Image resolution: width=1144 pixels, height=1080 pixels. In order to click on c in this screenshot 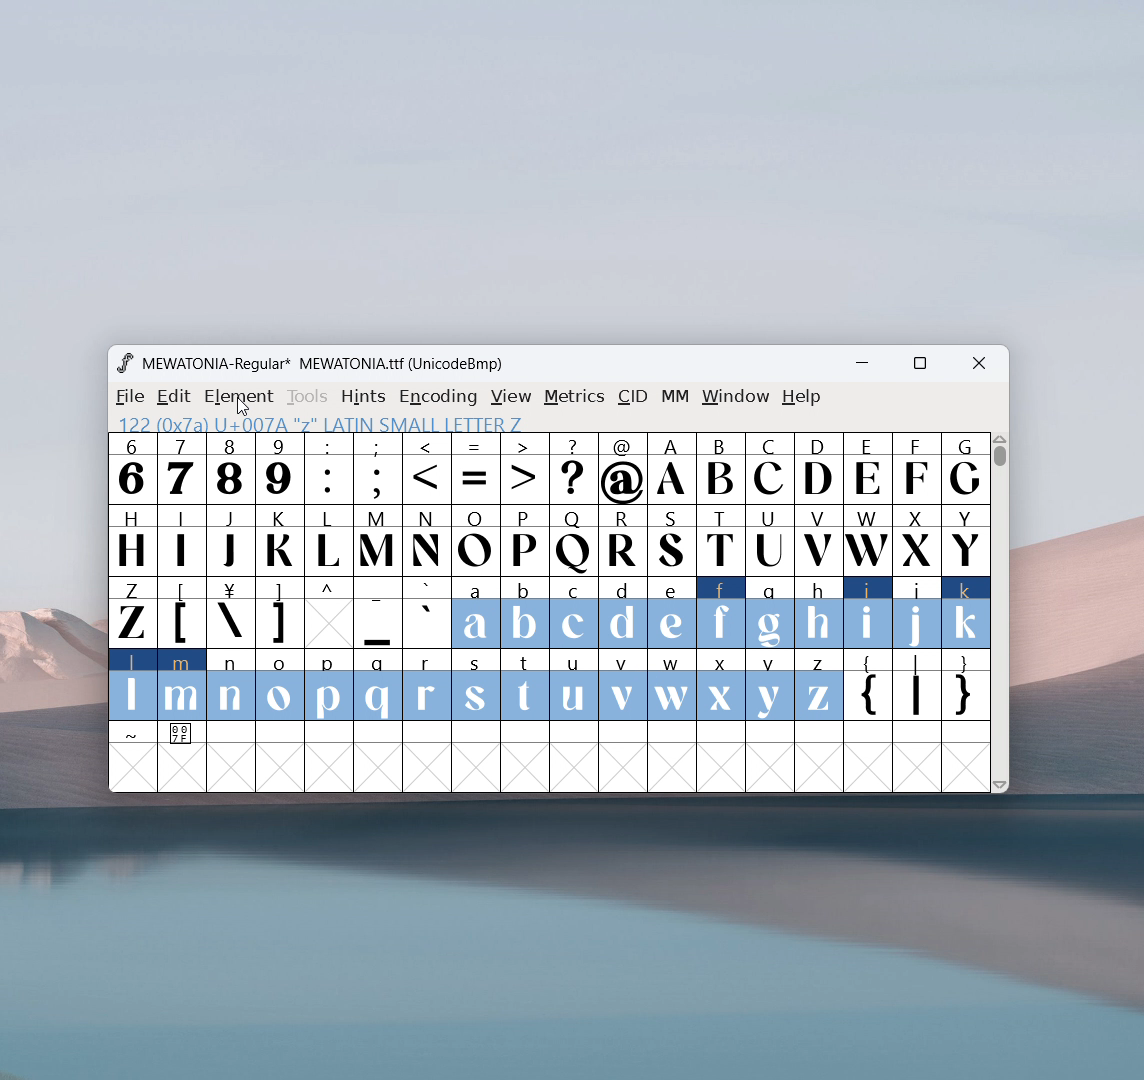, I will do `click(574, 613)`.